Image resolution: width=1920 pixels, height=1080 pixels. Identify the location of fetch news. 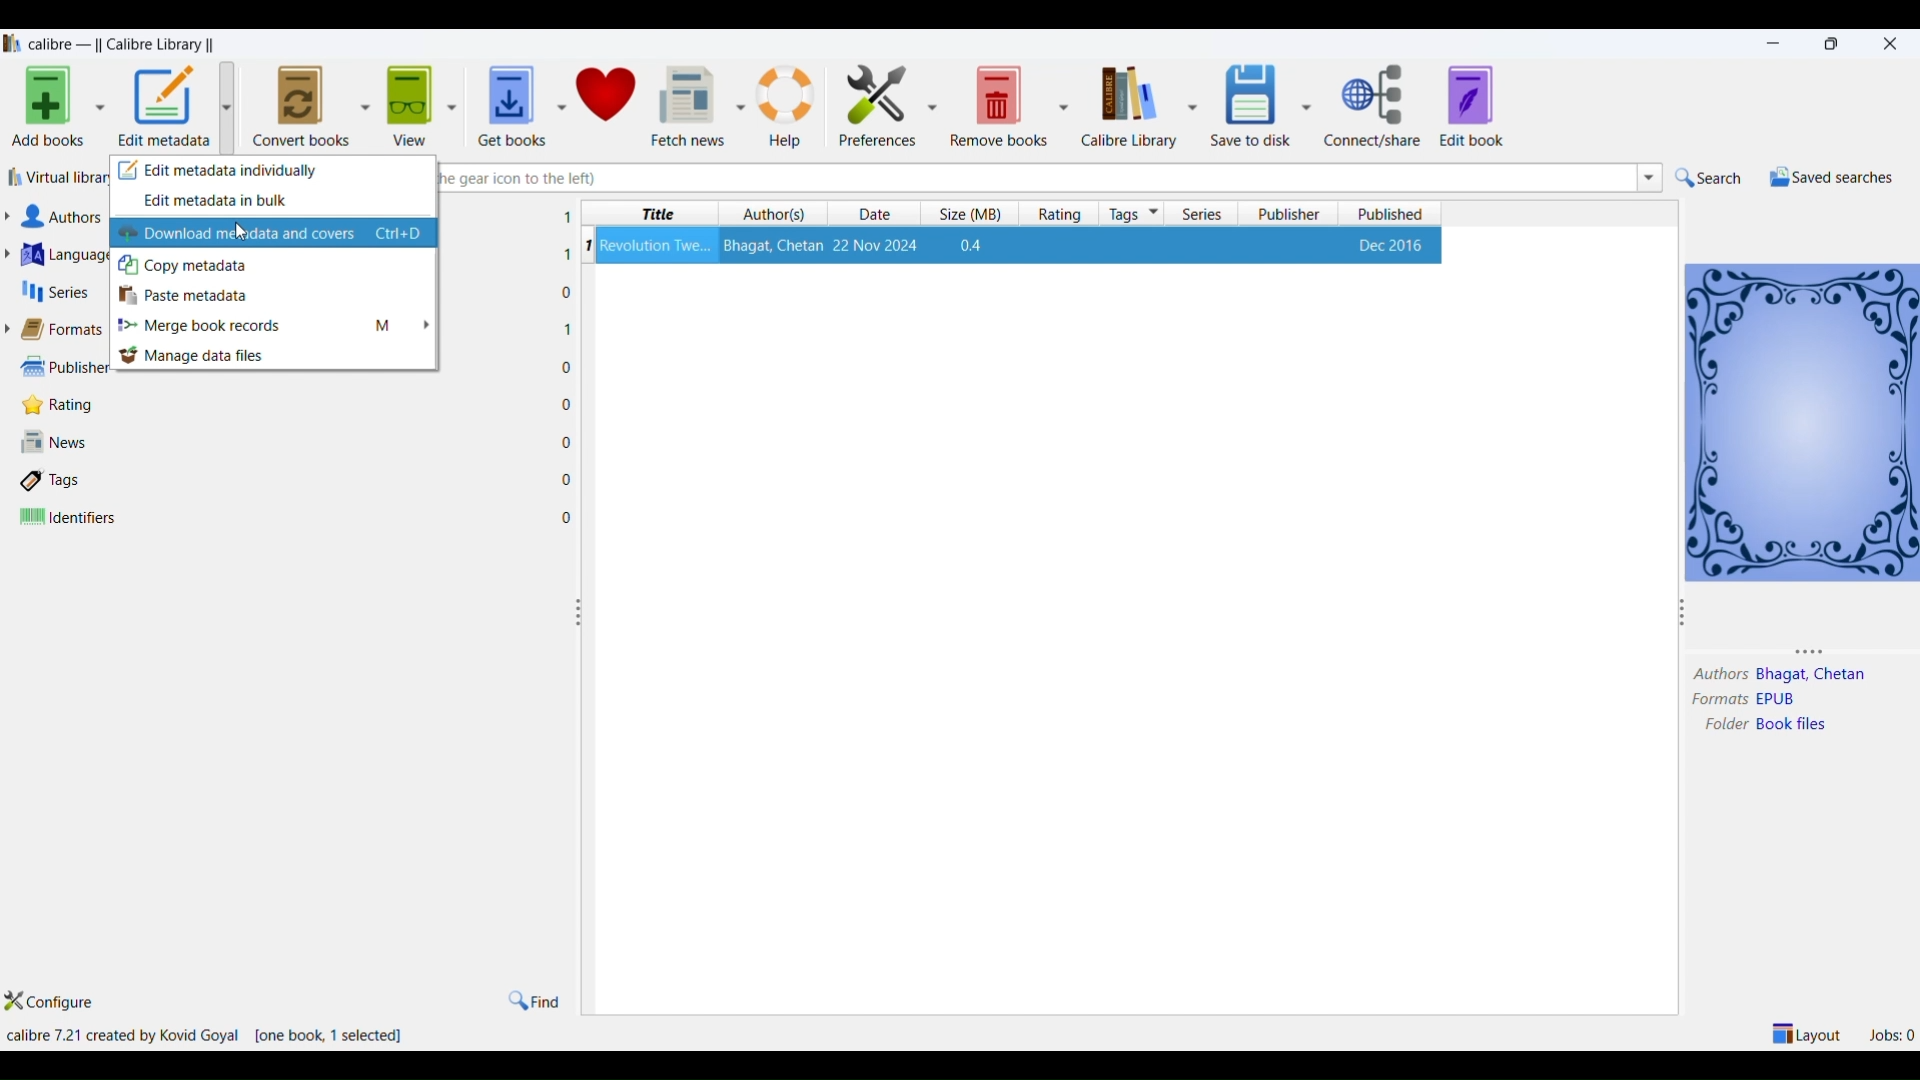
(688, 104).